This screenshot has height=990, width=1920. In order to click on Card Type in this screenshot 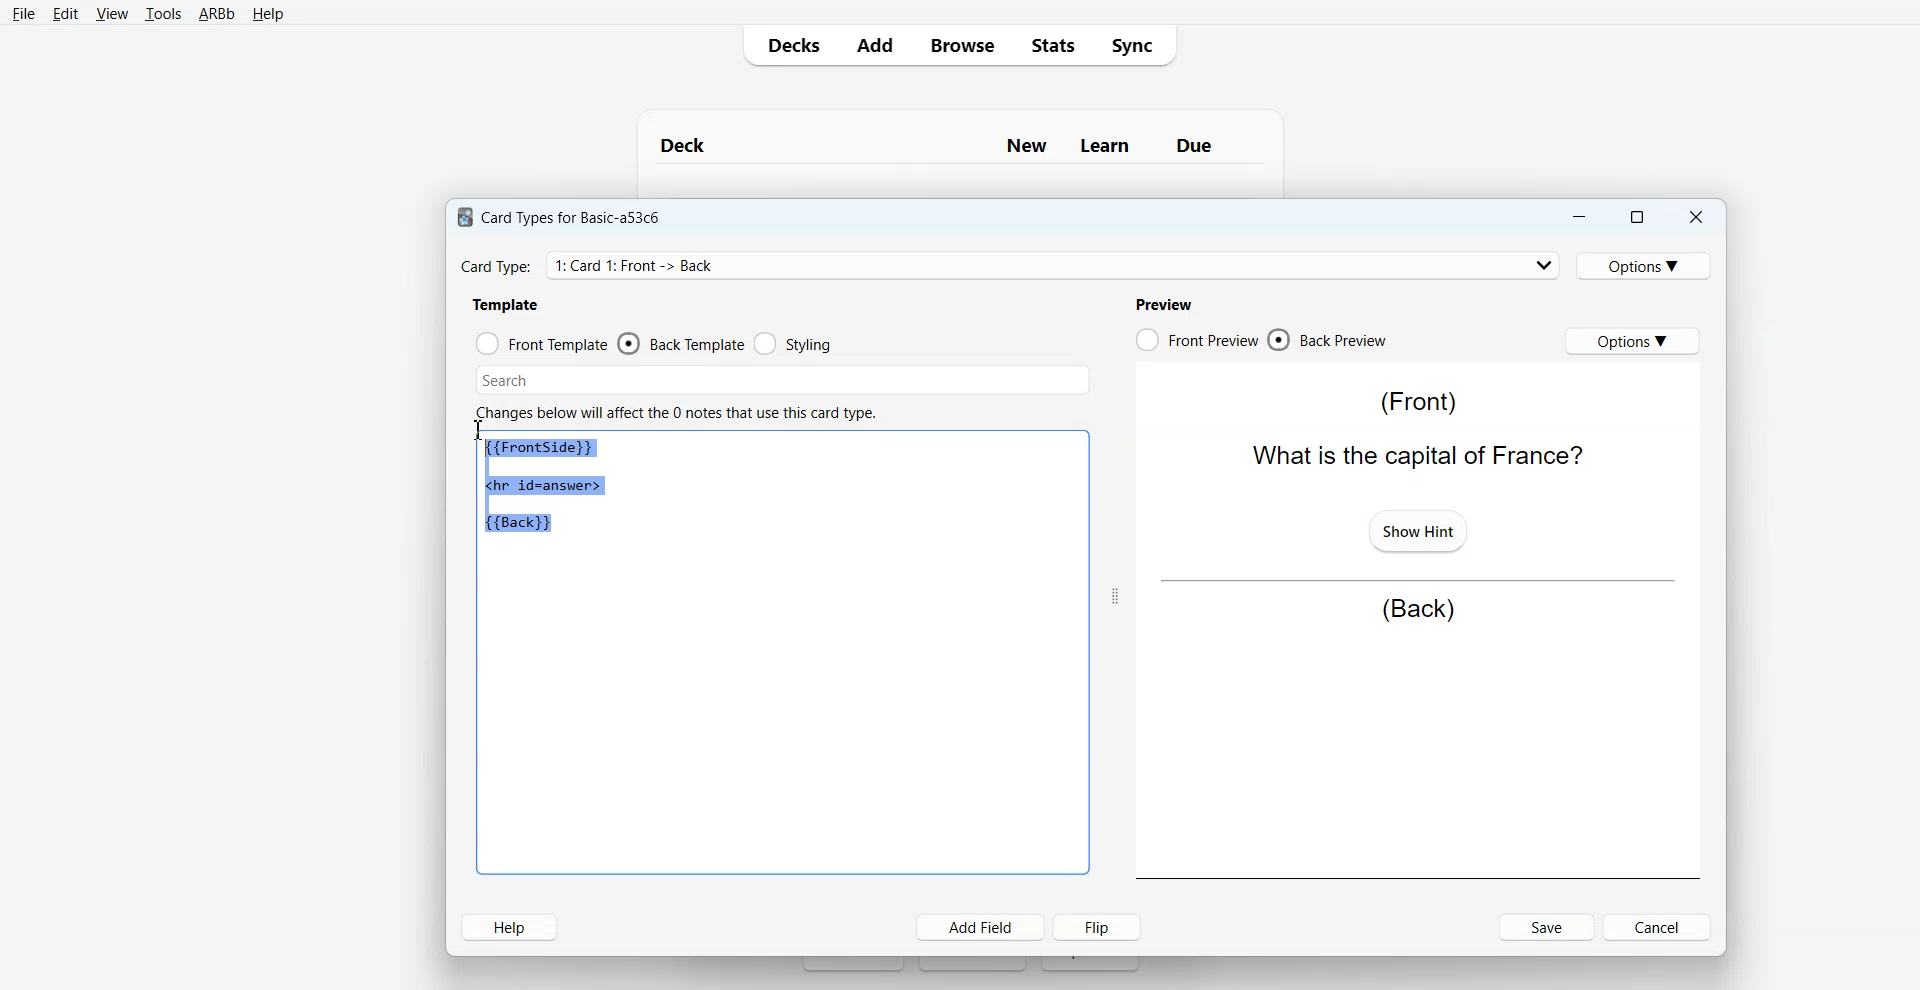, I will do `click(1011, 265)`.